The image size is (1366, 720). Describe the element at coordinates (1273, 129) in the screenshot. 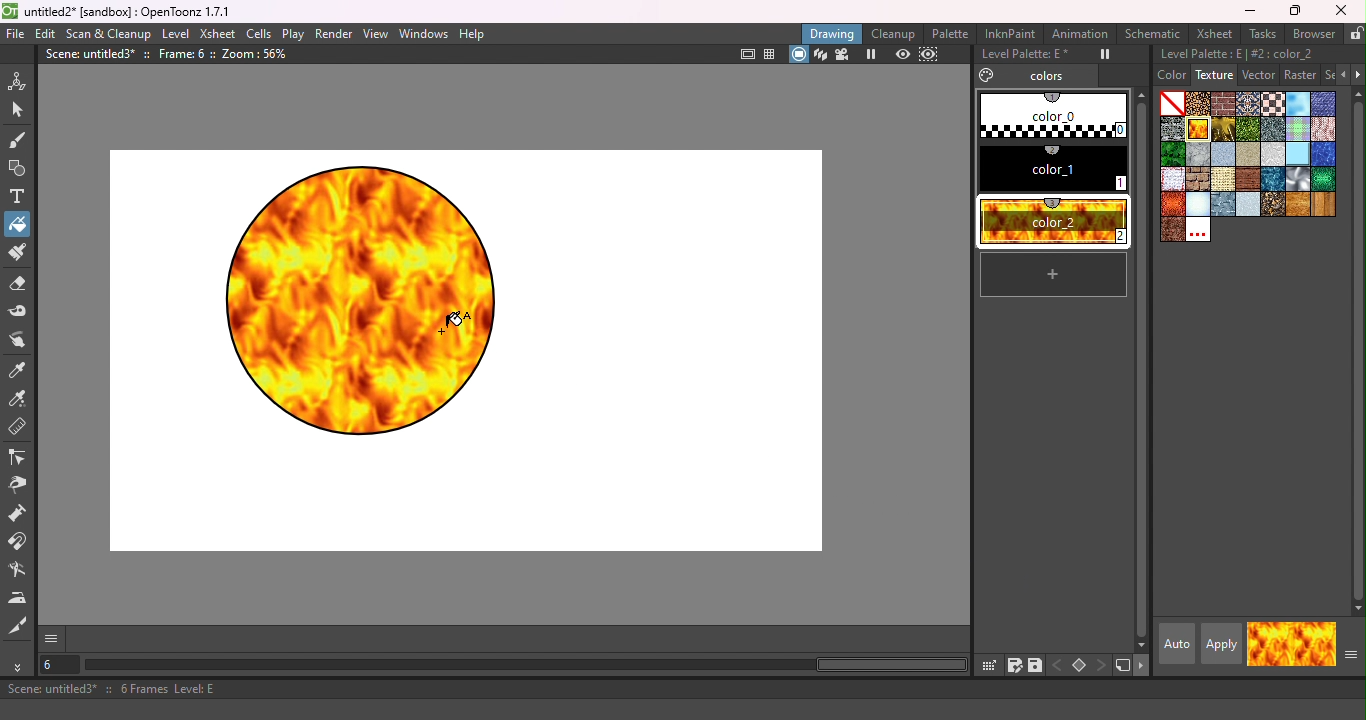

I see `Ironware.bmp` at that location.